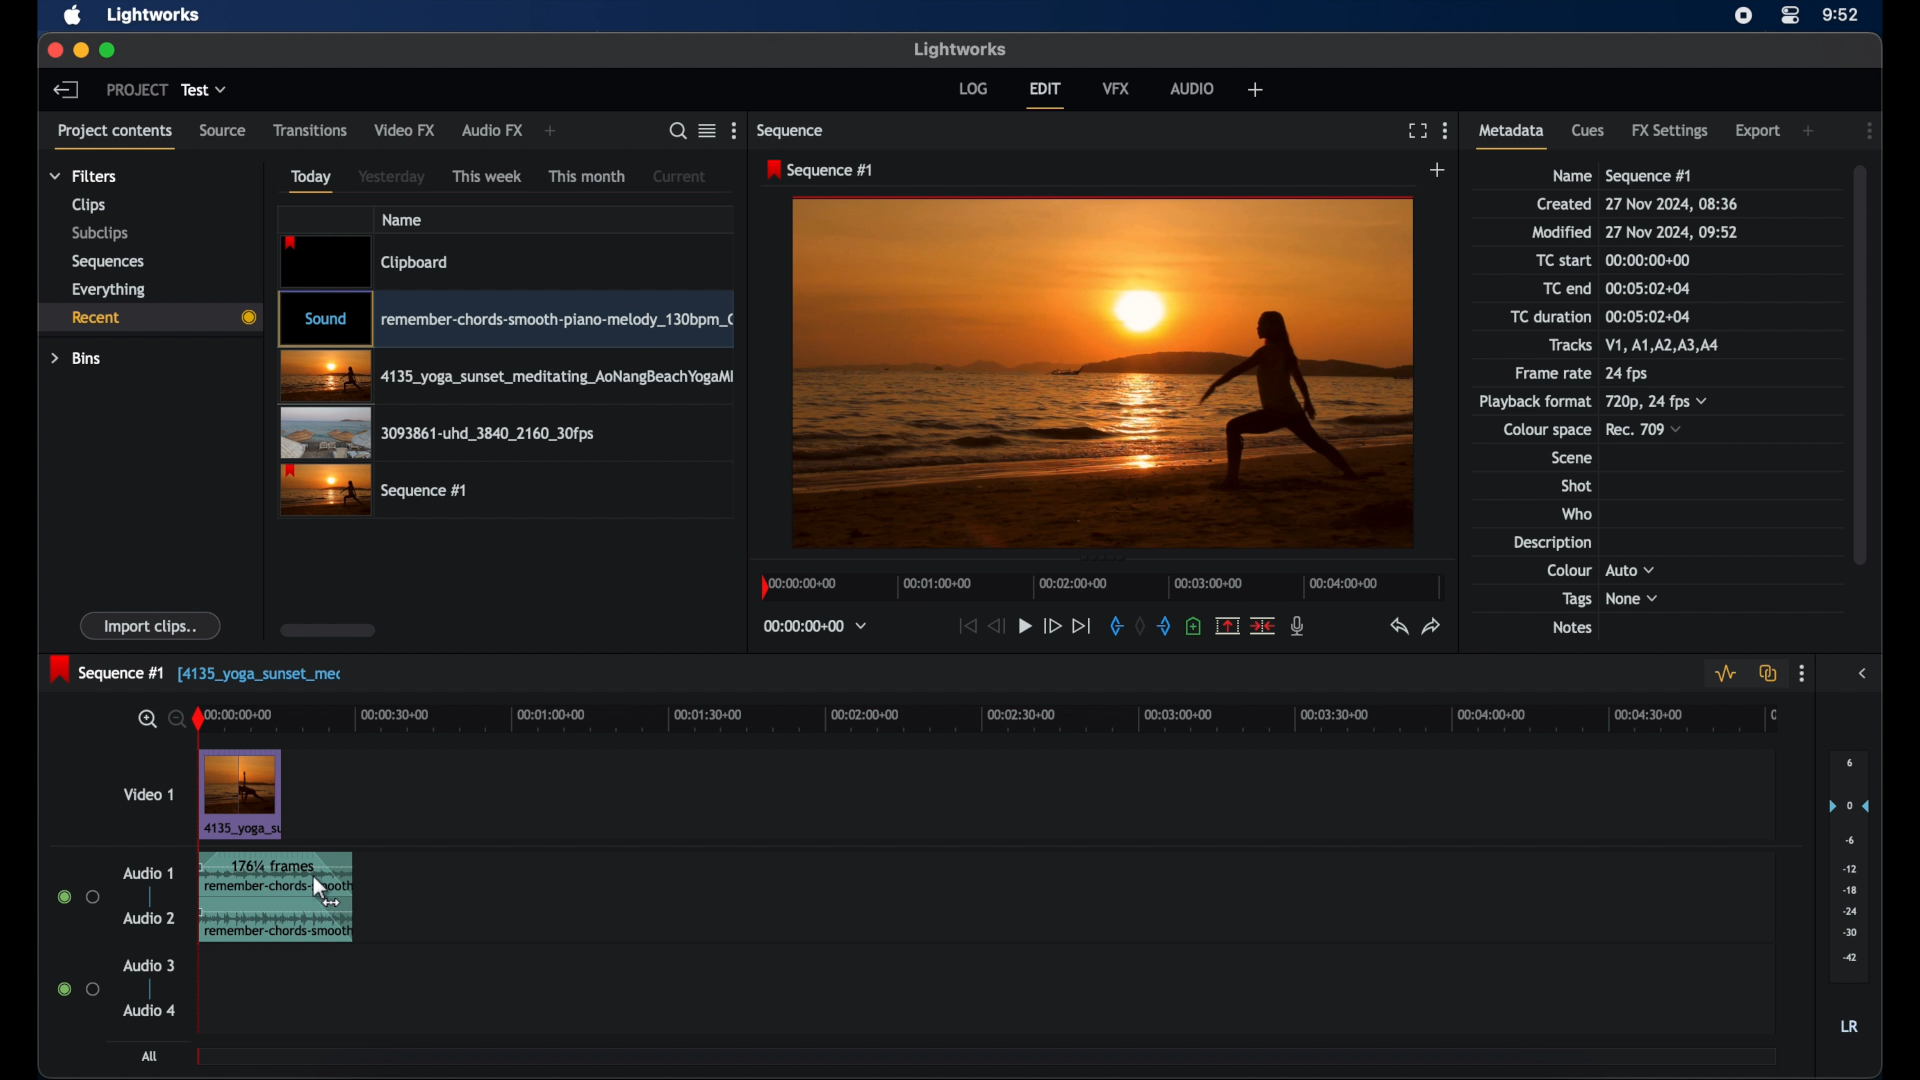  Describe the element at coordinates (1769, 673) in the screenshot. I see `toggle auto track sync` at that location.